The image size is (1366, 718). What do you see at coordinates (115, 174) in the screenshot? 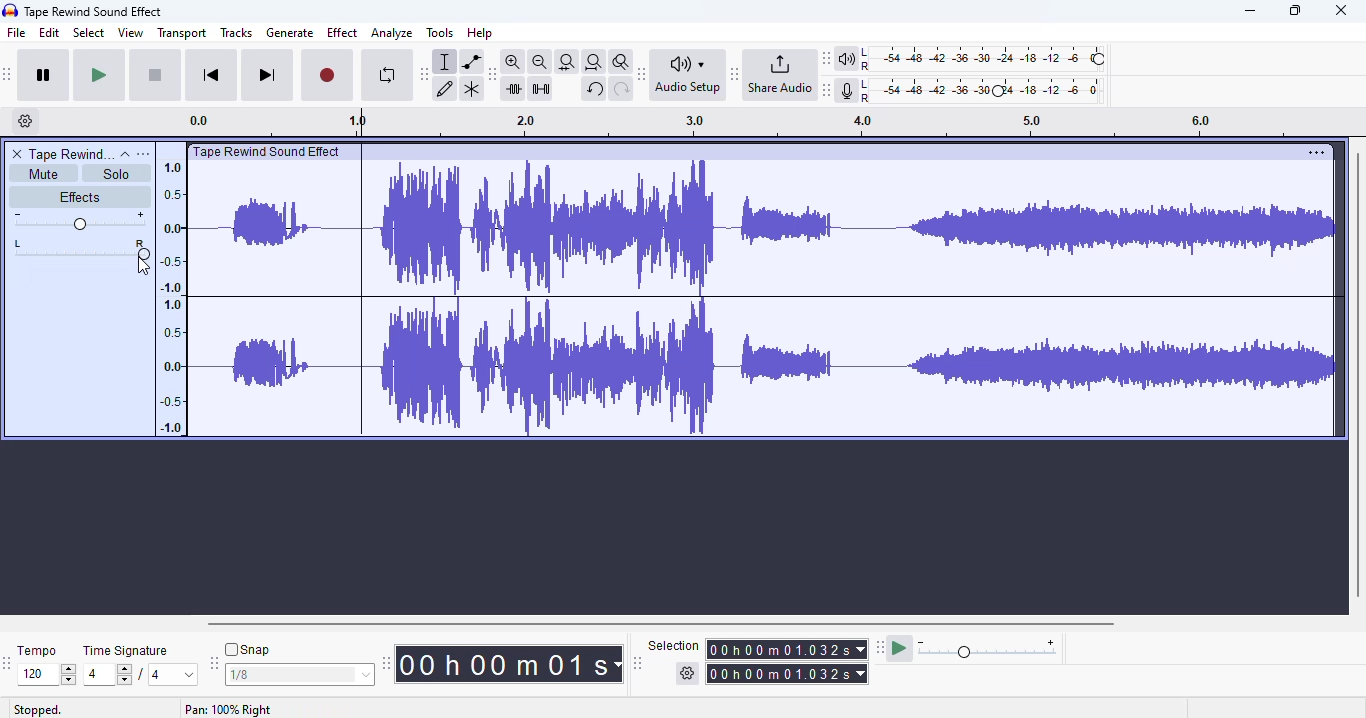
I see `solo` at bounding box center [115, 174].